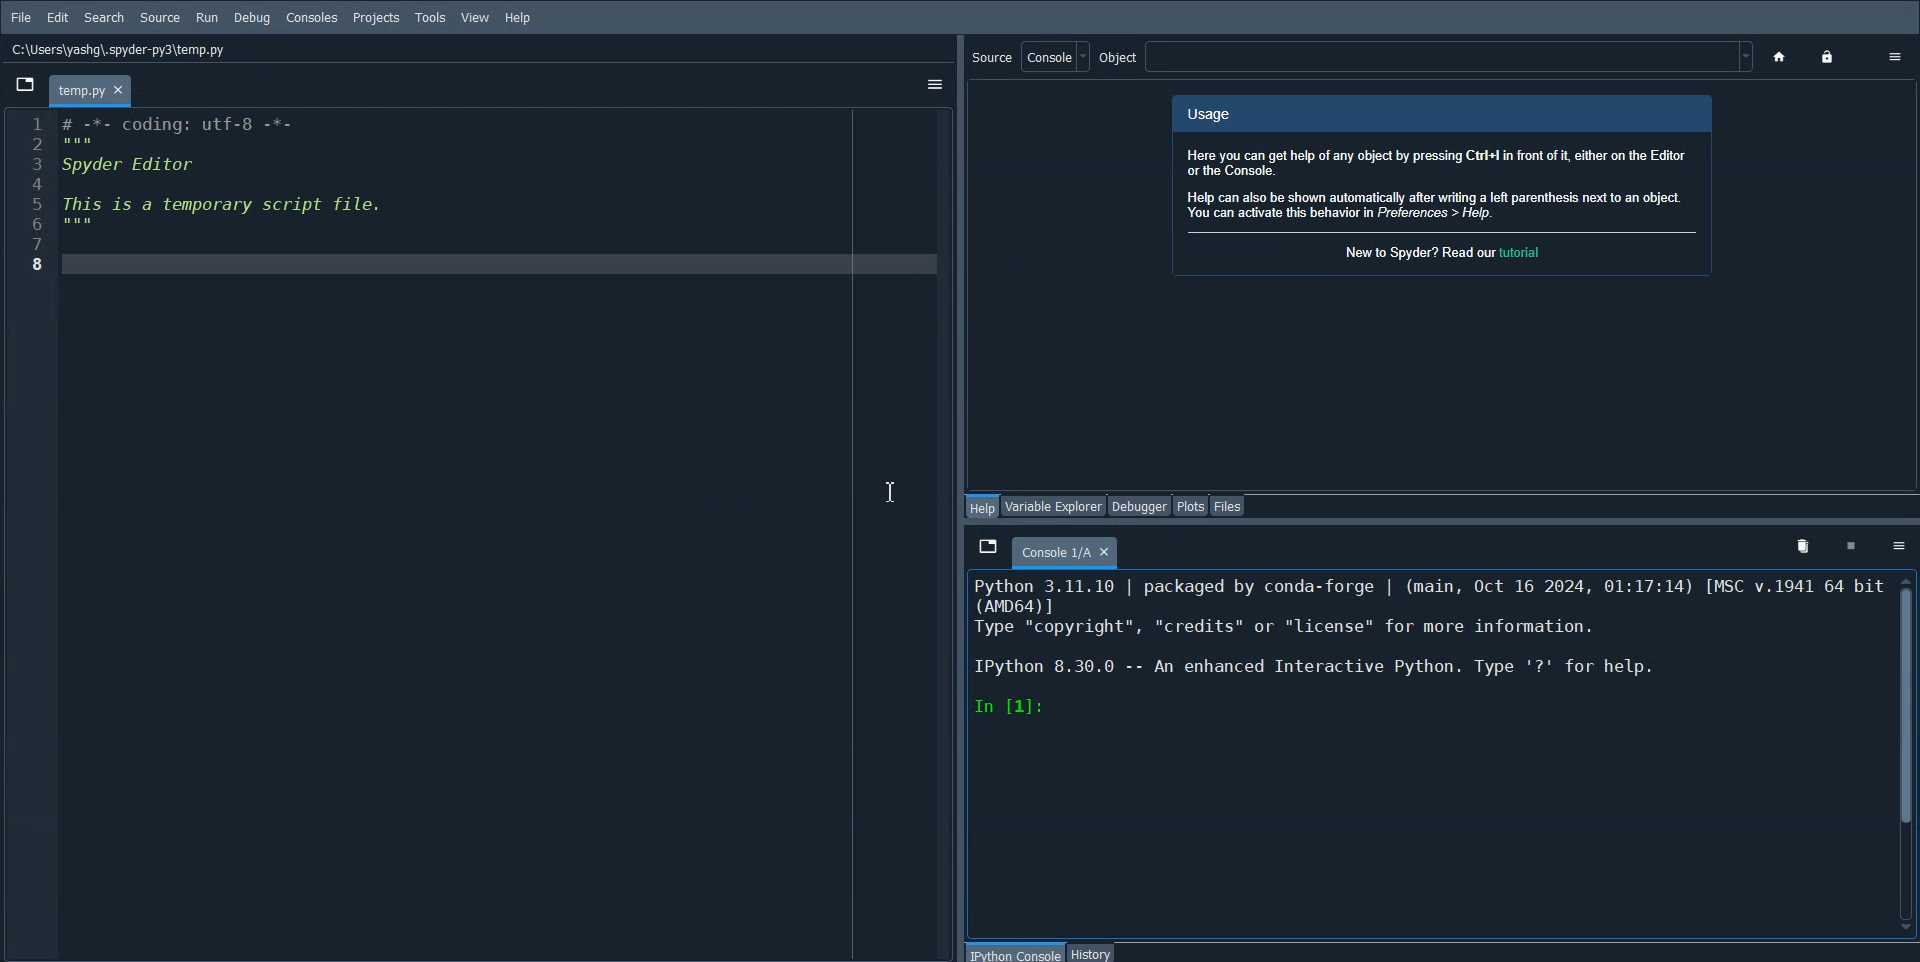  I want to click on tab - temp.py, so click(89, 91).